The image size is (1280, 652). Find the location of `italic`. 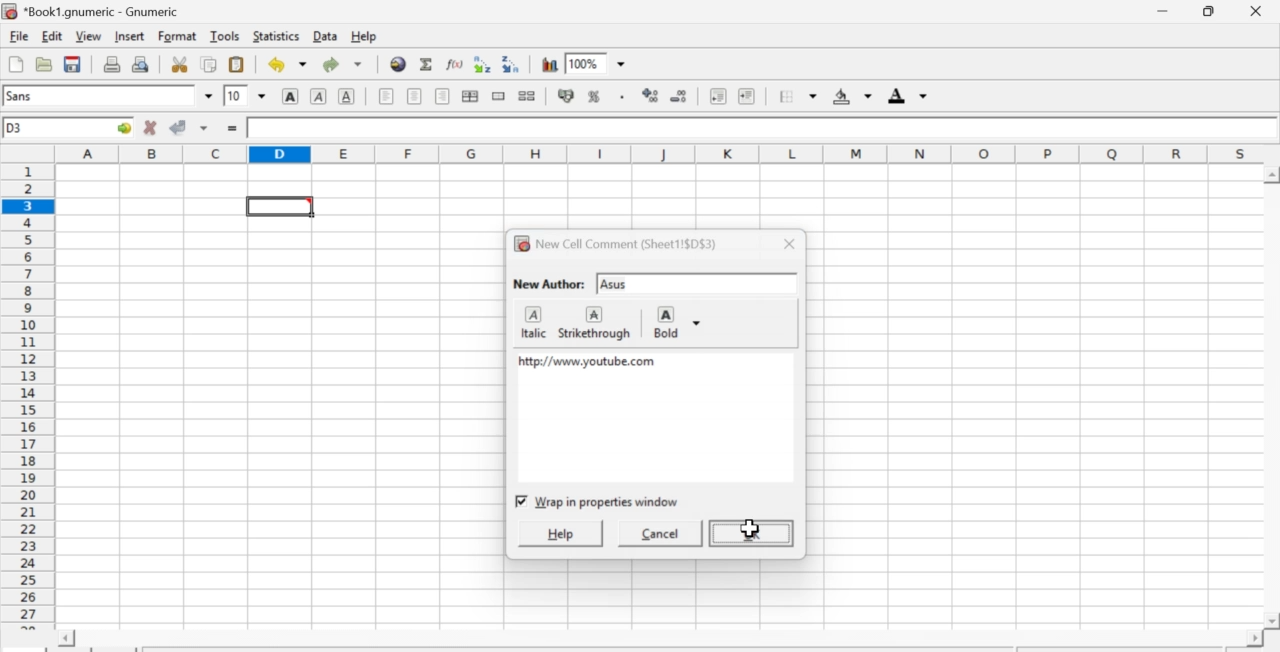

italic is located at coordinates (531, 323).